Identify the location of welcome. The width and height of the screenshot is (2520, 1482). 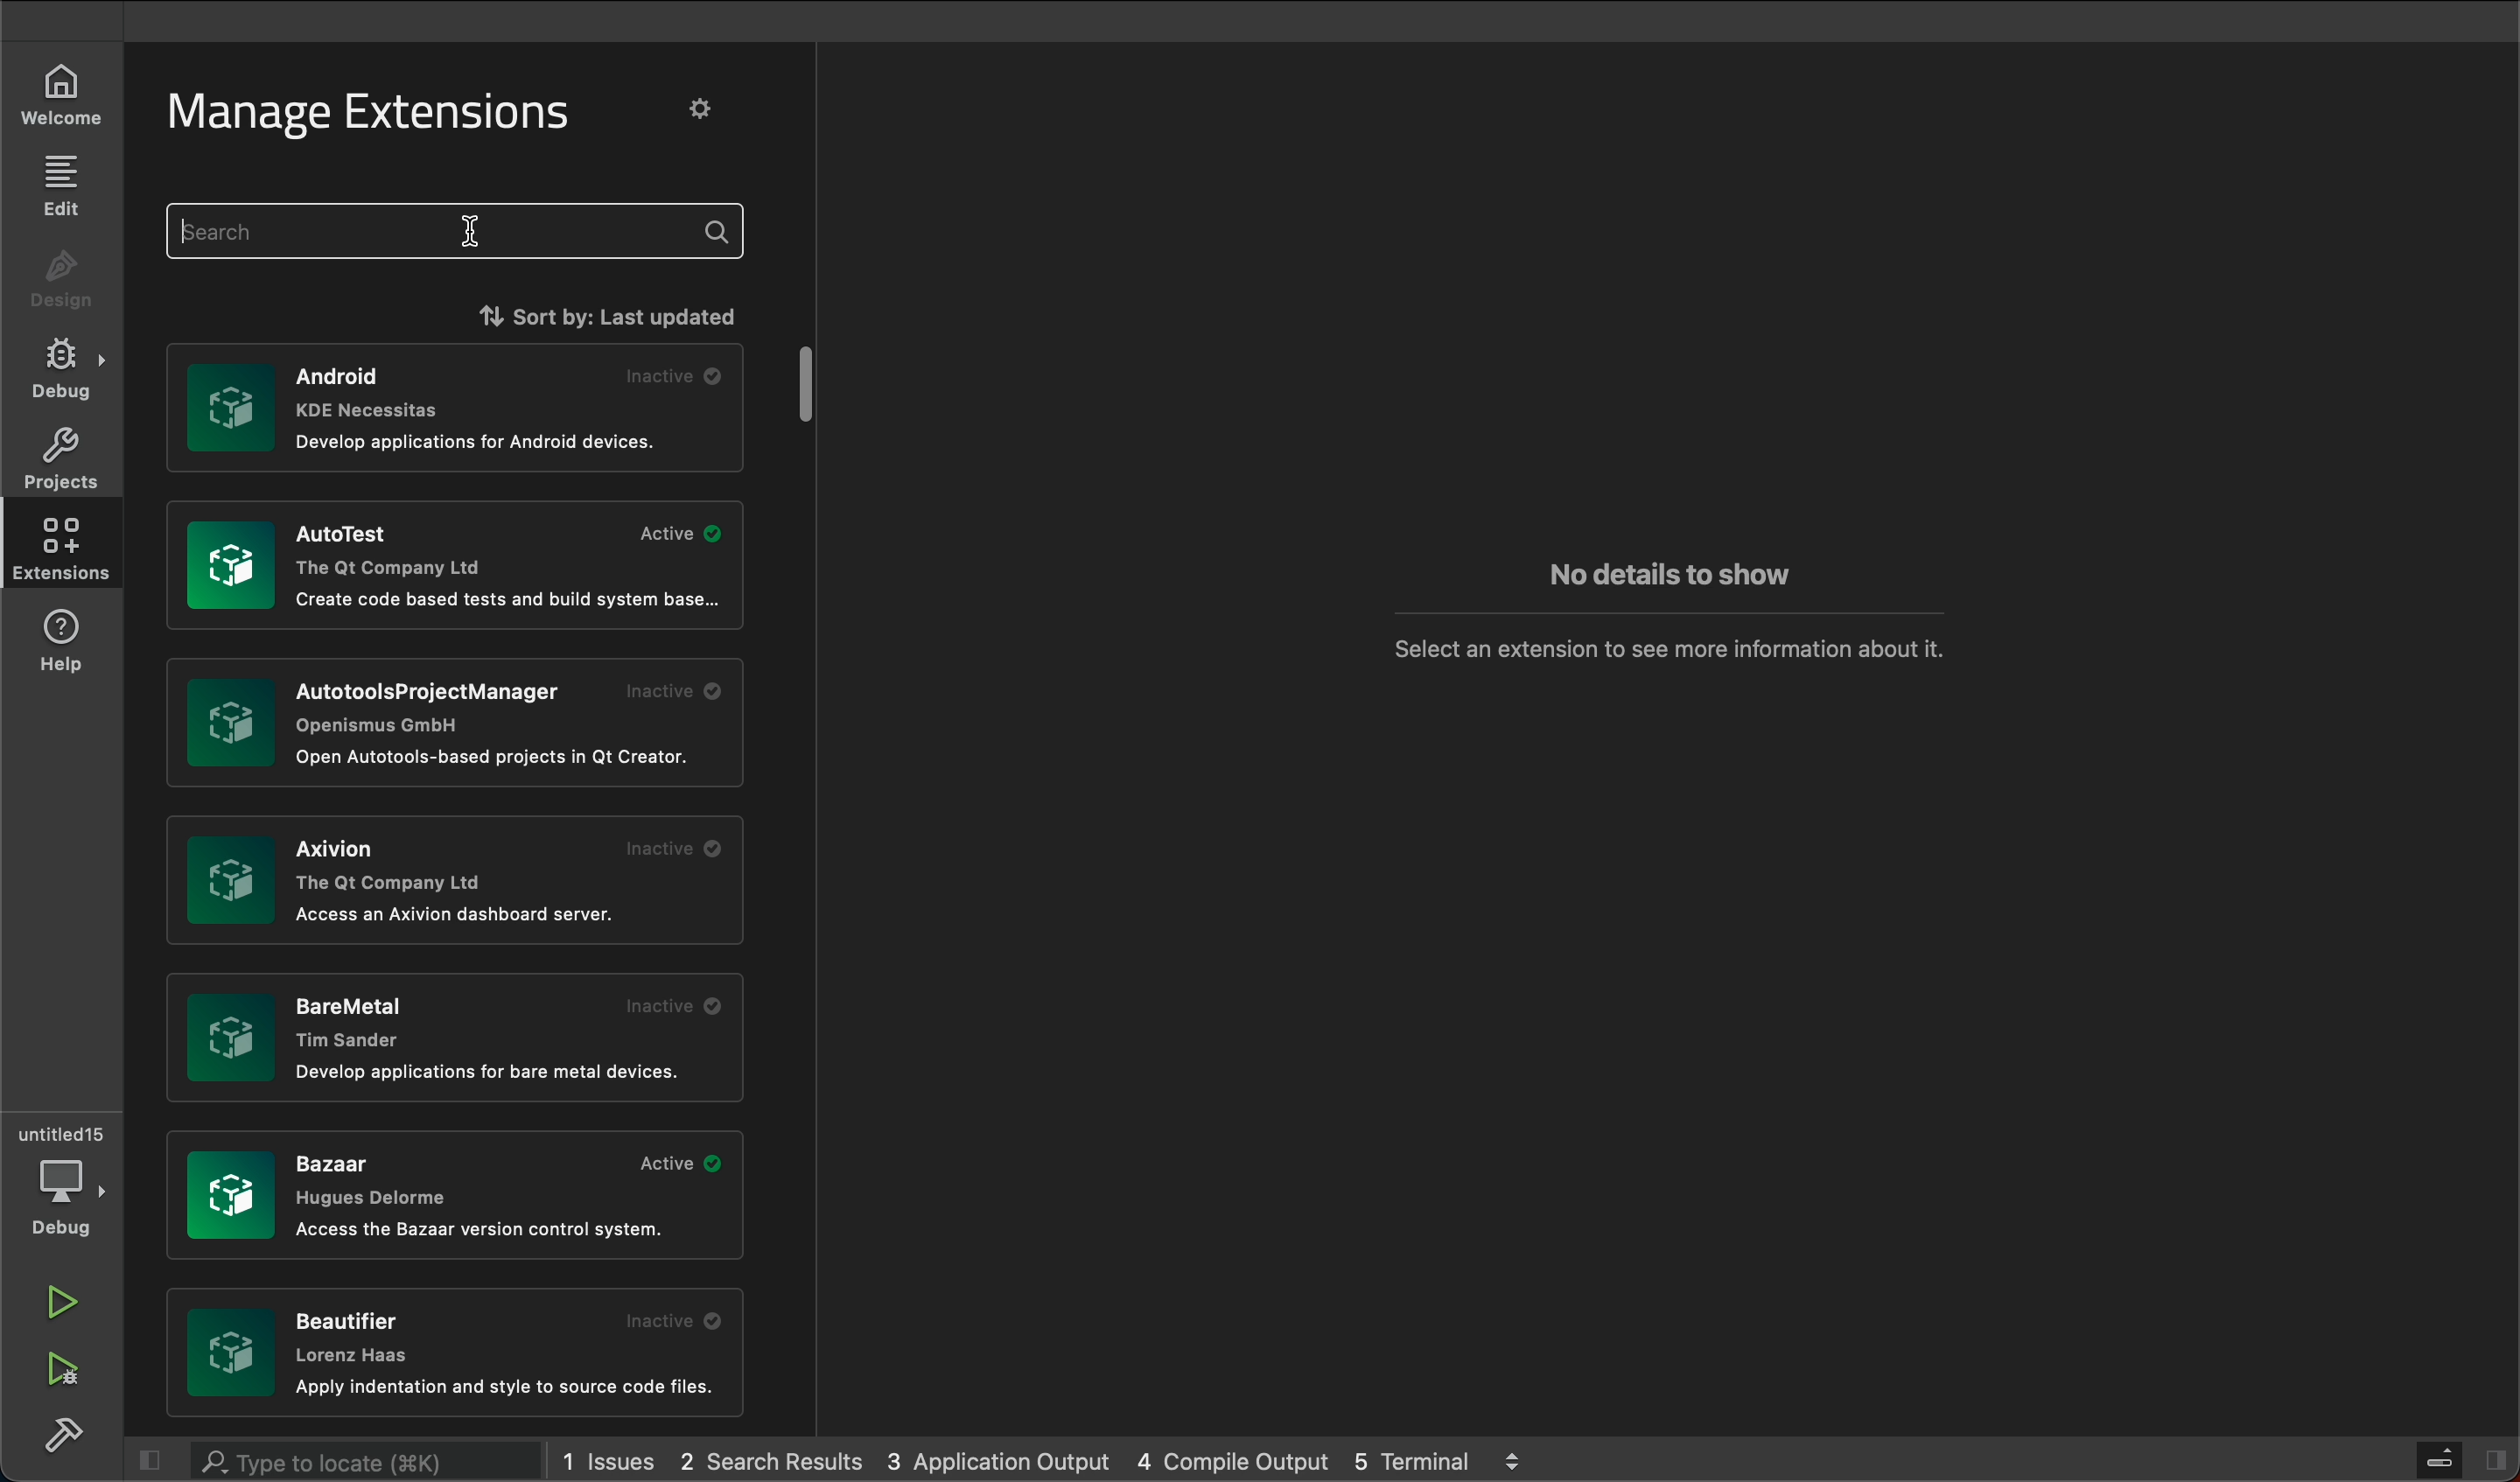
(53, 100).